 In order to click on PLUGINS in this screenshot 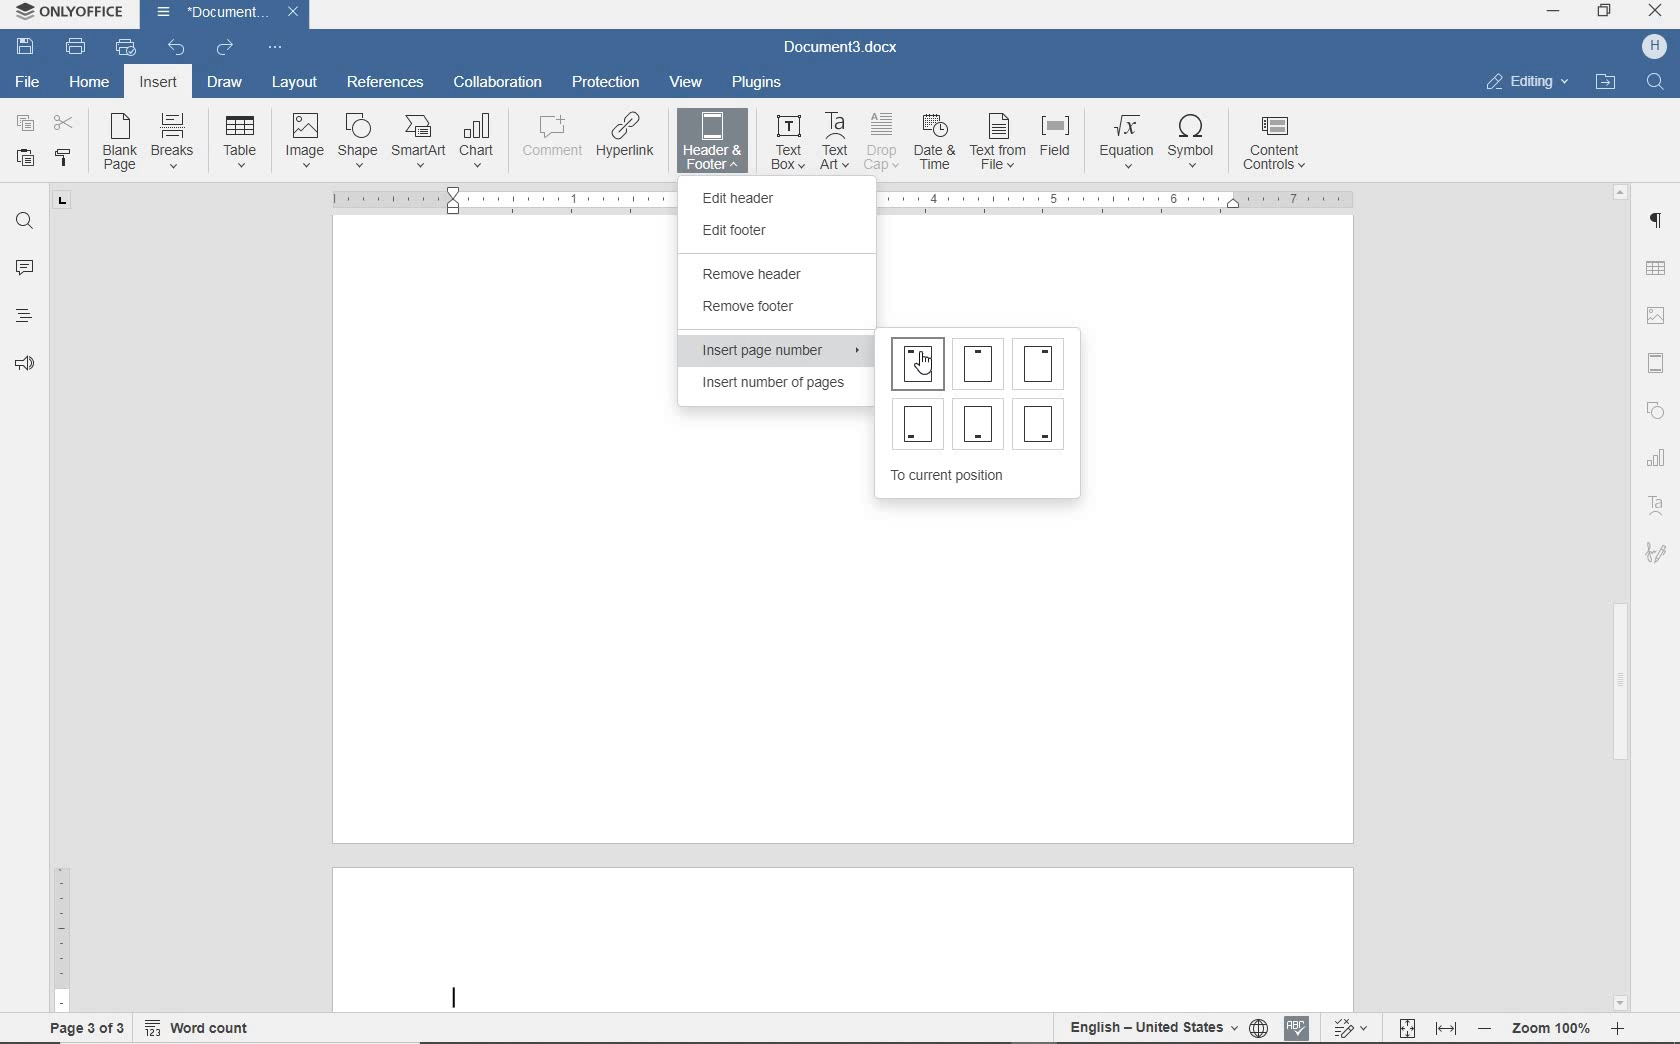, I will do `click(758, 83)`.